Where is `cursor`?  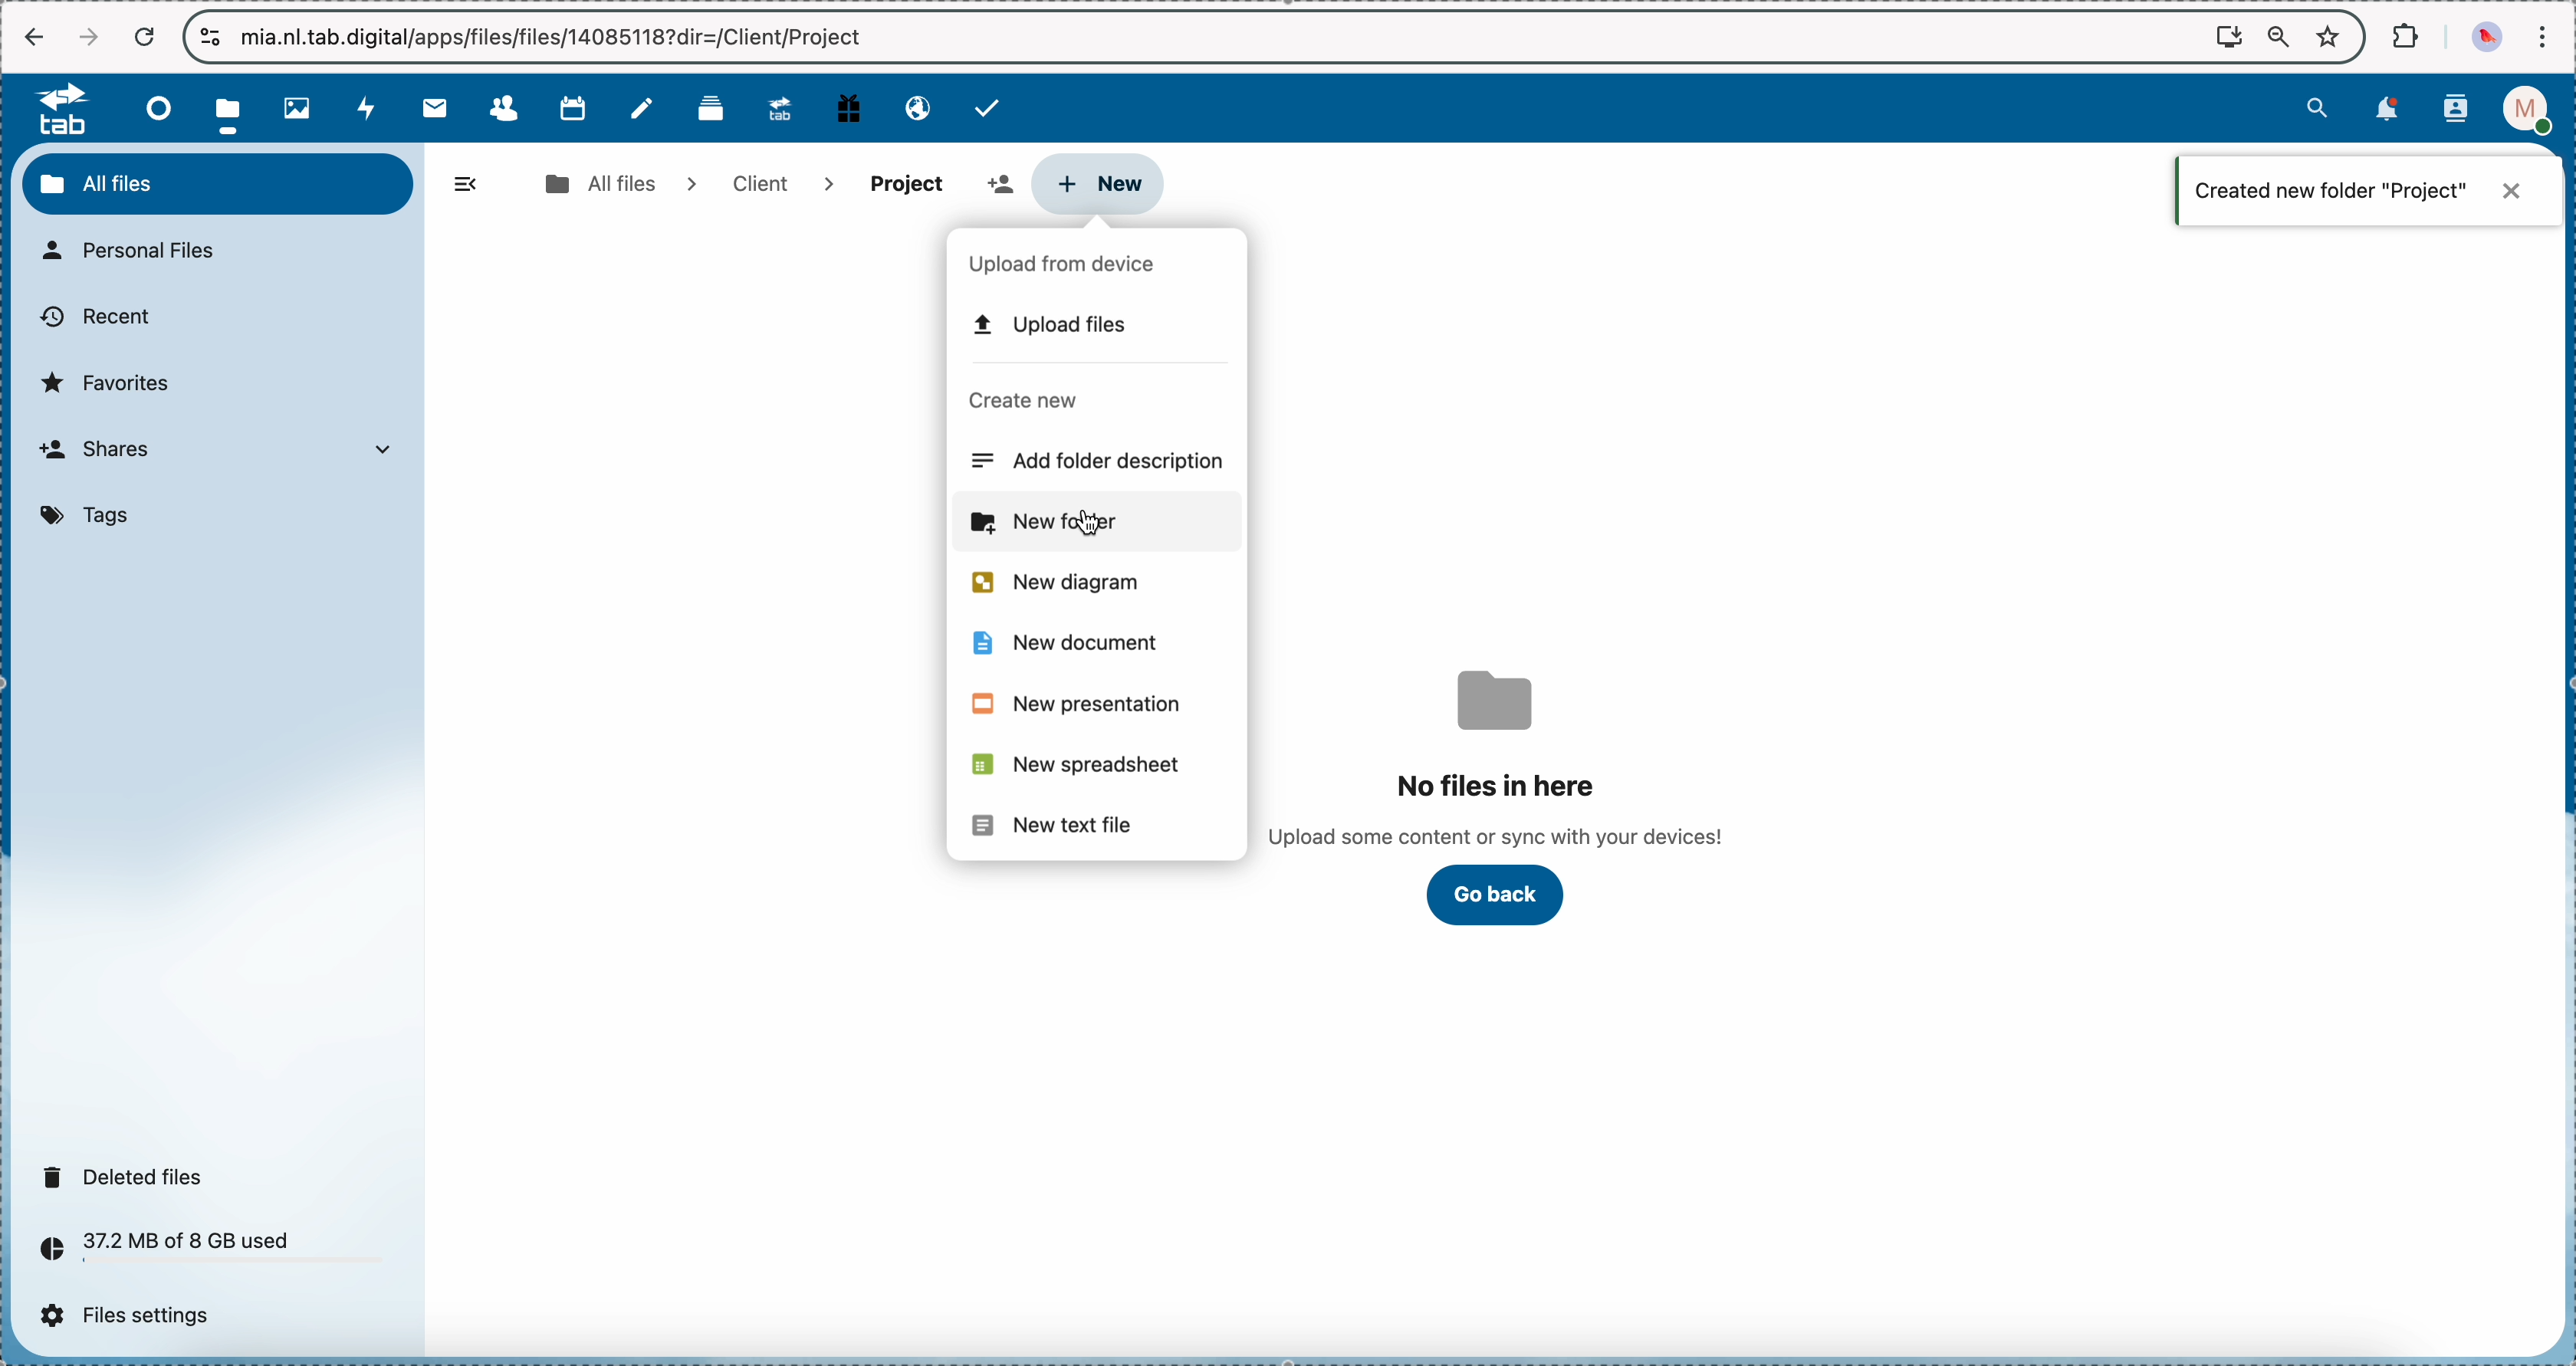 cursor is located at coordinates (1105, 531).